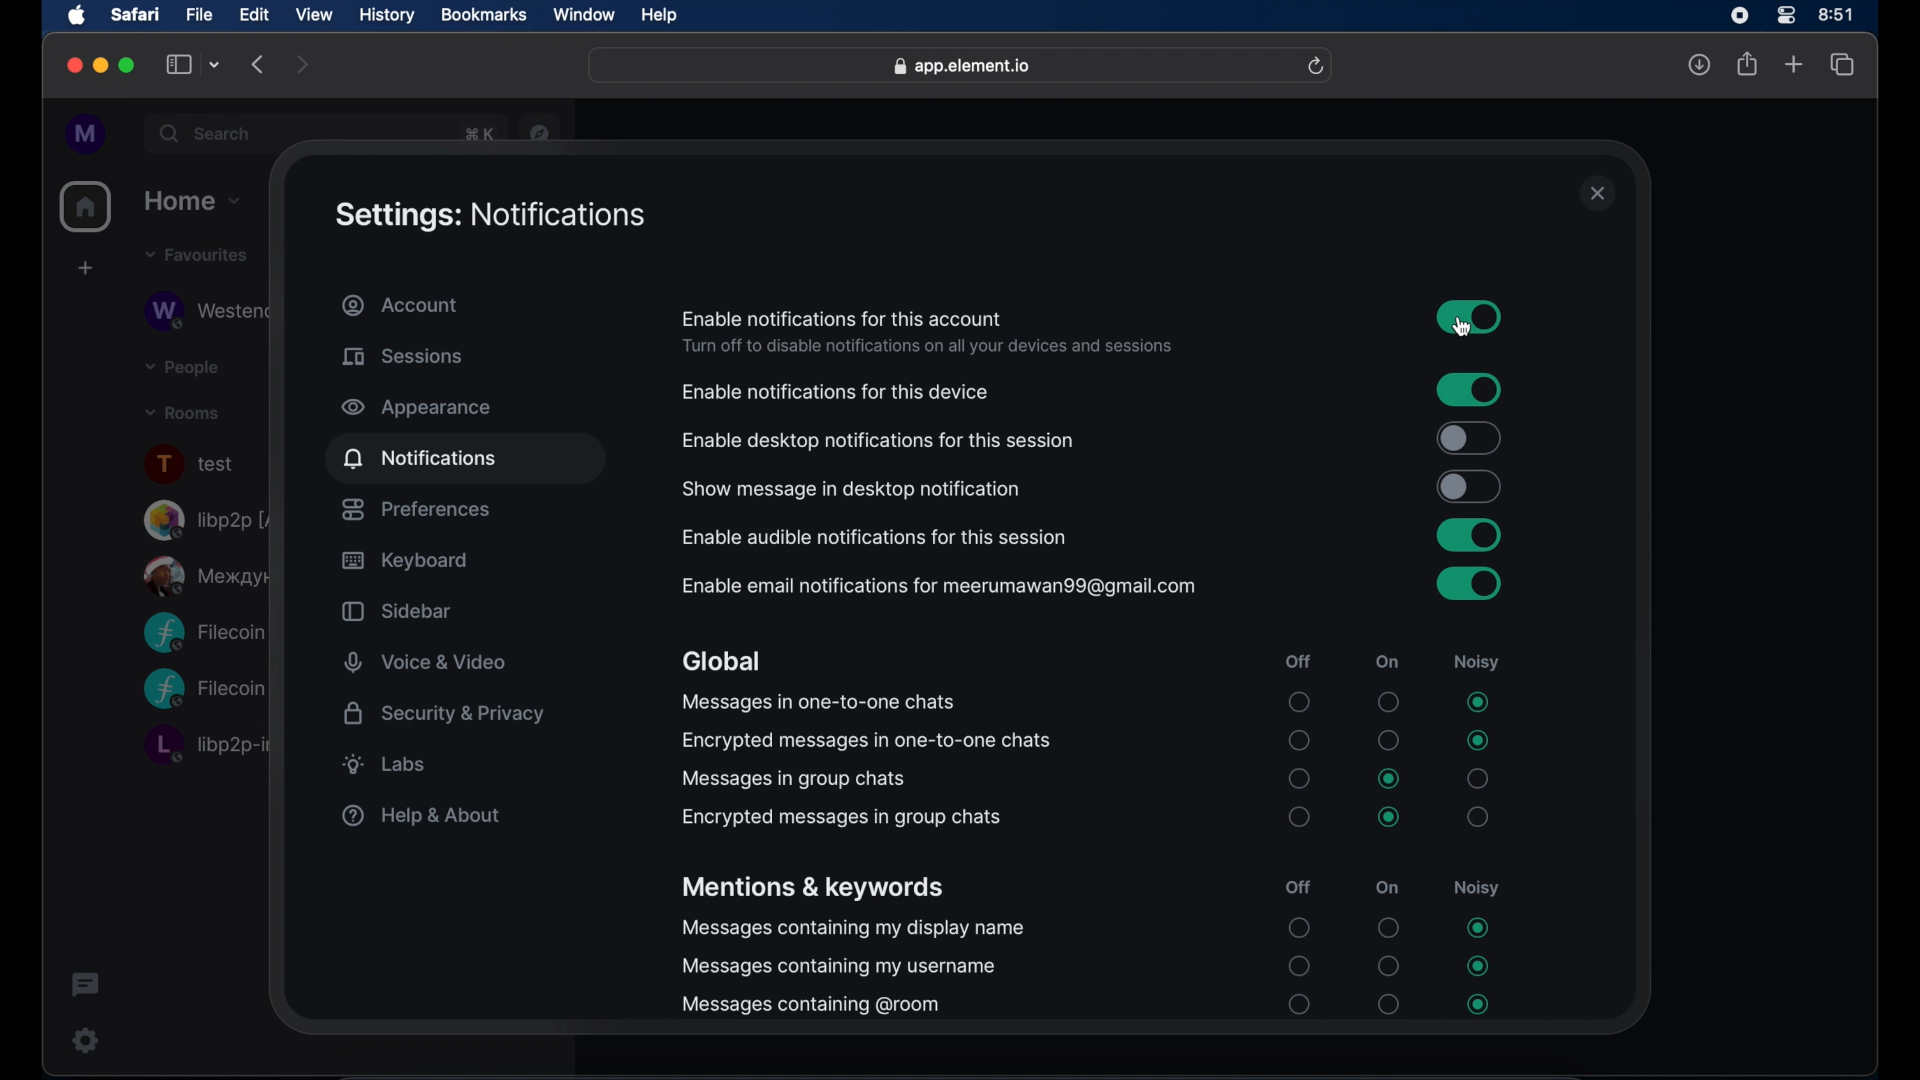  Describe the element at coordinates (423, 662) in the screenshot. I see `voice and video` at that location.